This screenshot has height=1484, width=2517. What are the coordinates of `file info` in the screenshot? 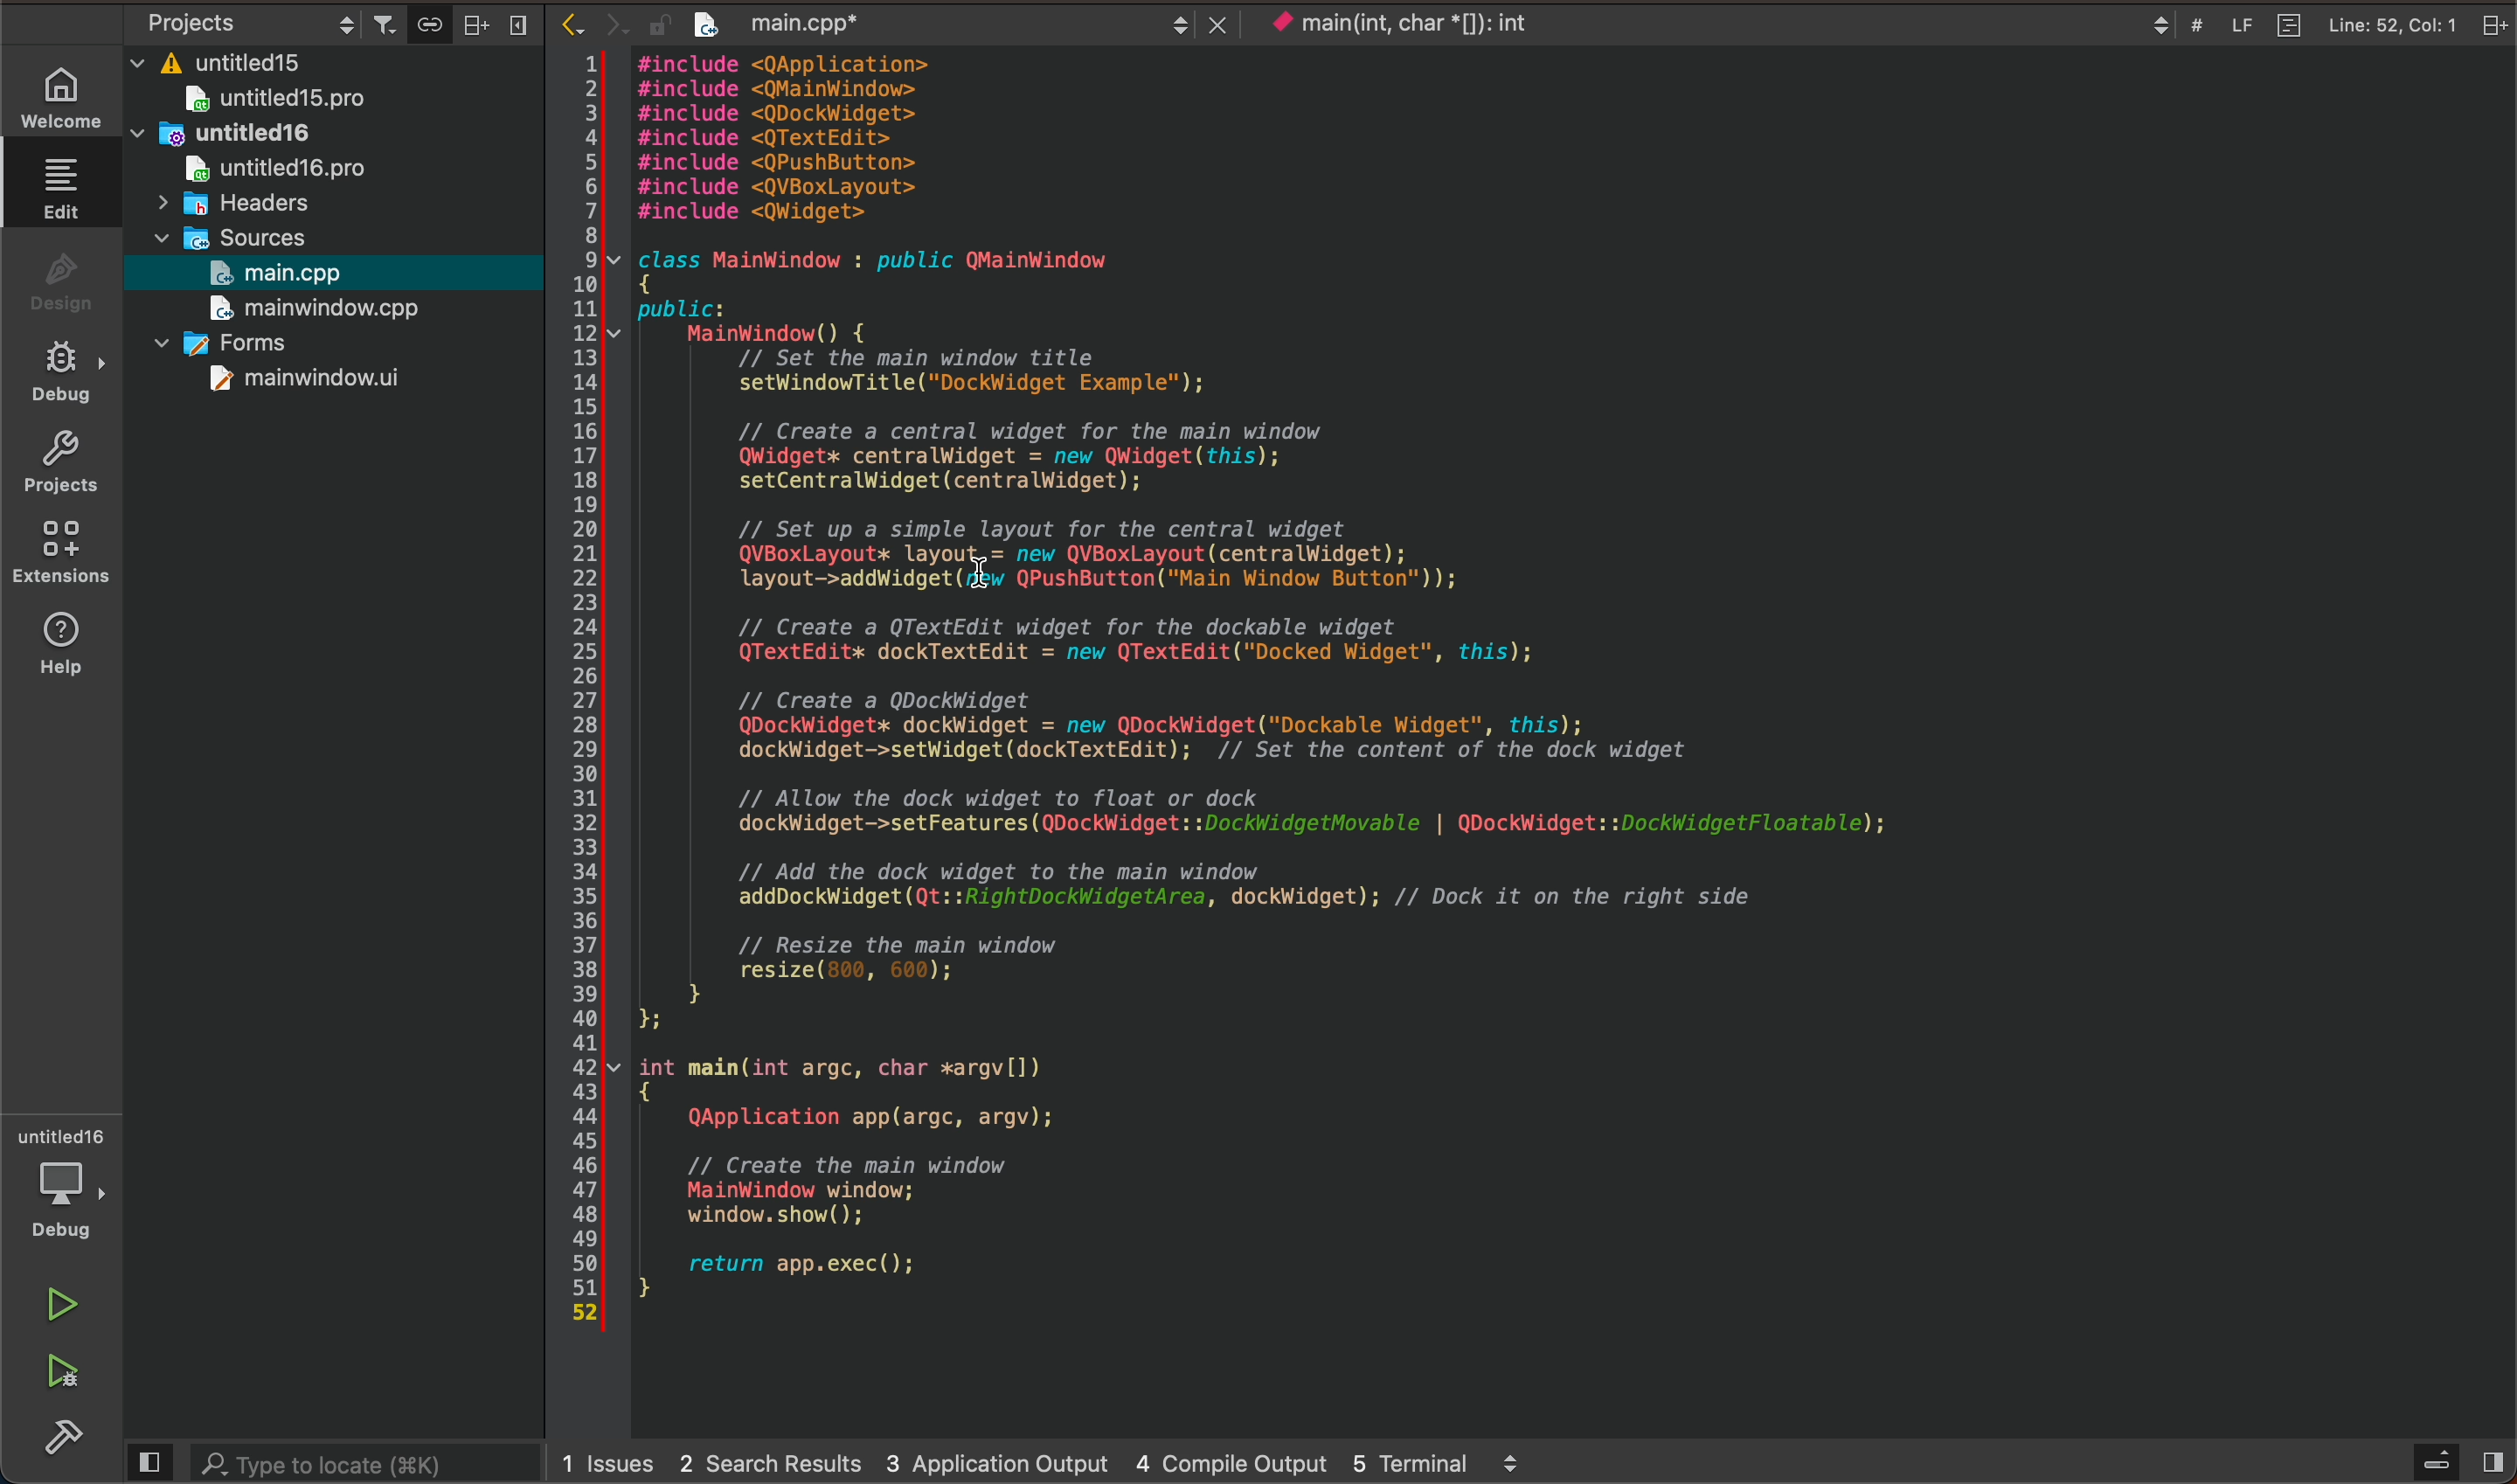 It's located at (2320, 24).